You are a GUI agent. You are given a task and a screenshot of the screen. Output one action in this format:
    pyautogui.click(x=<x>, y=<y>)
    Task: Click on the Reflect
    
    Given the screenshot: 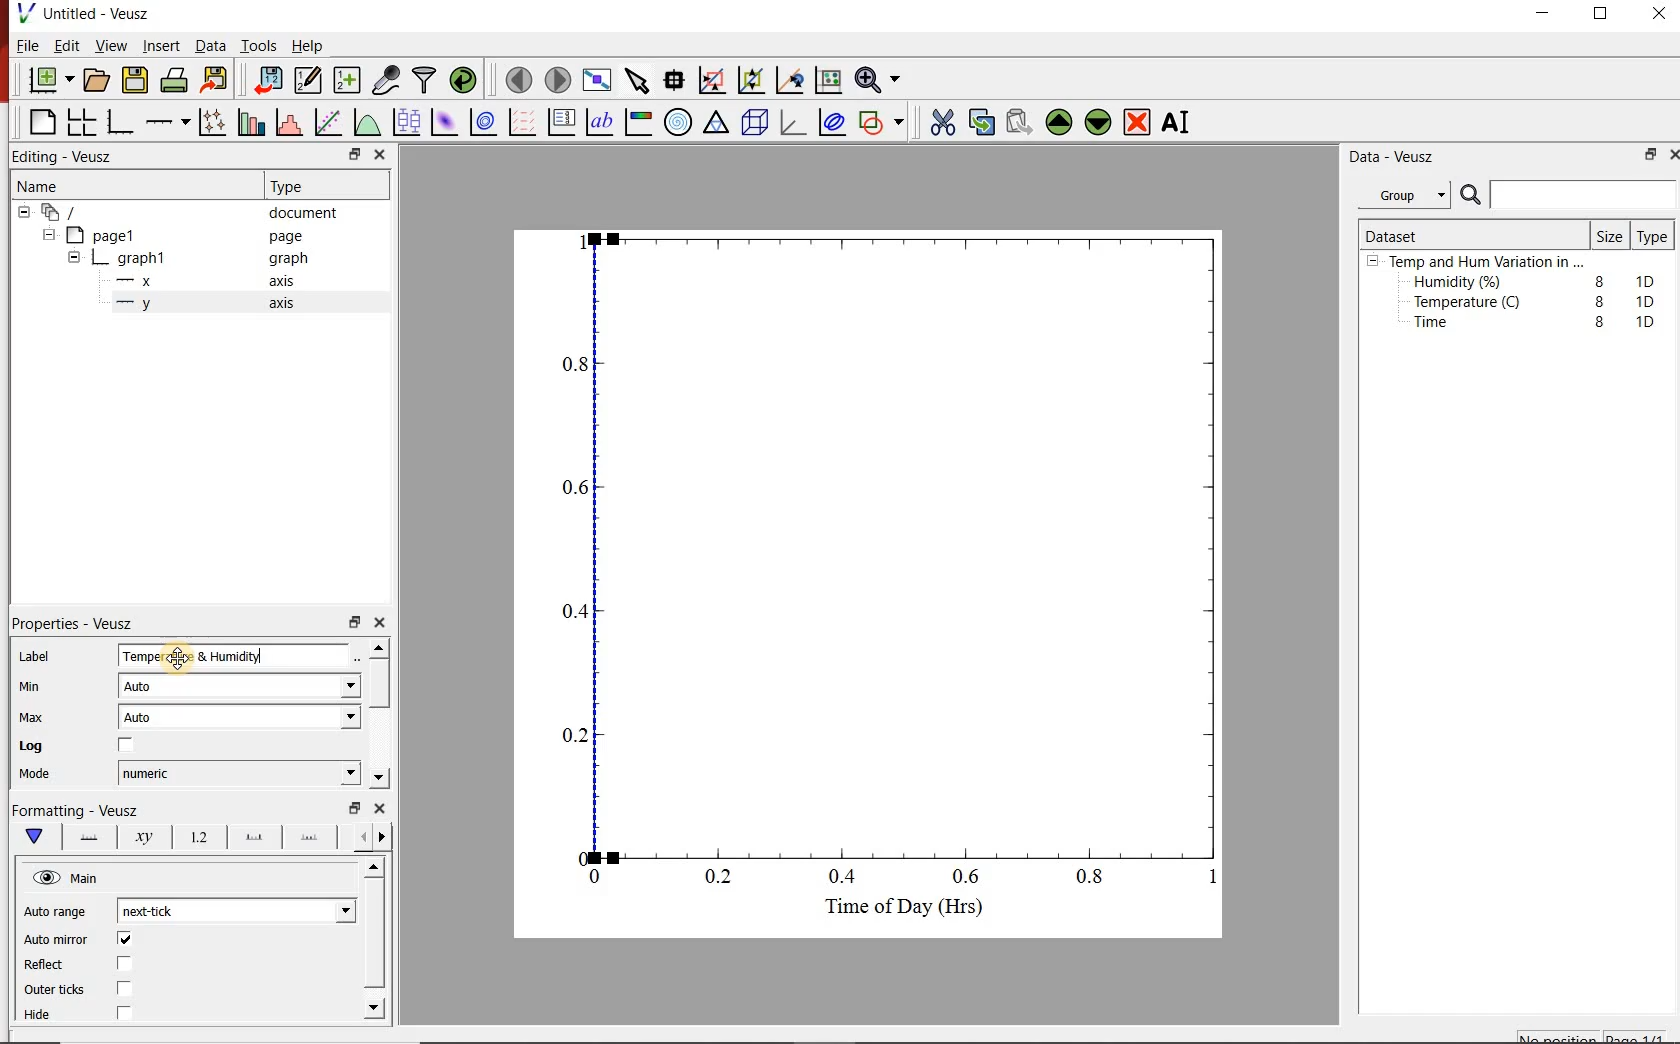 What is the action you would take?
    pyautogui.click(x=86, y=965)
    